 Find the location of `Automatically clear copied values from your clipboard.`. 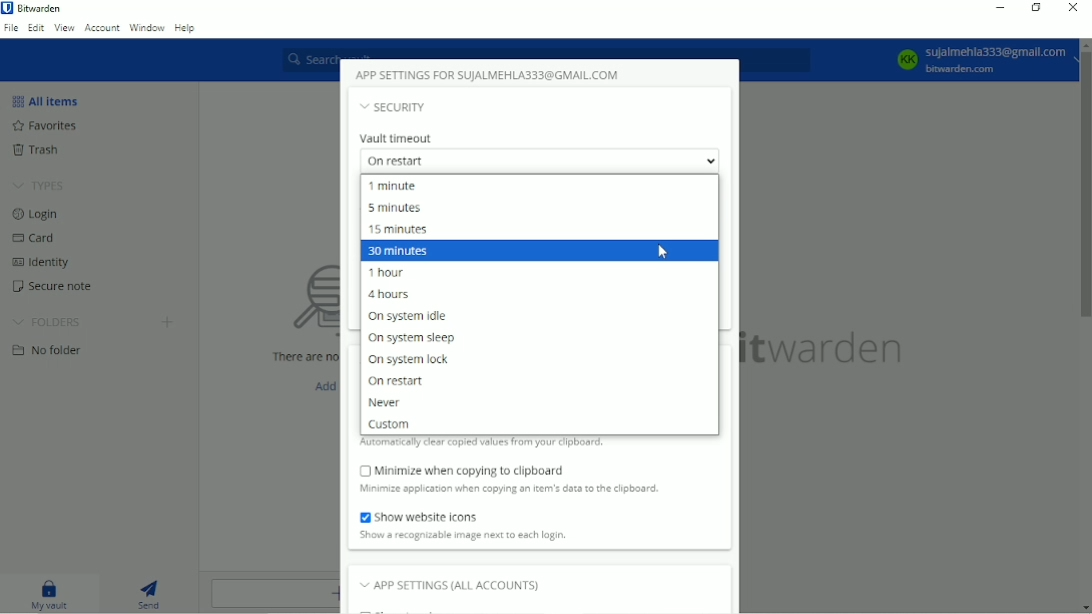

Automatically clear copied values from your clipboard. is located at coordinates (484, 444).